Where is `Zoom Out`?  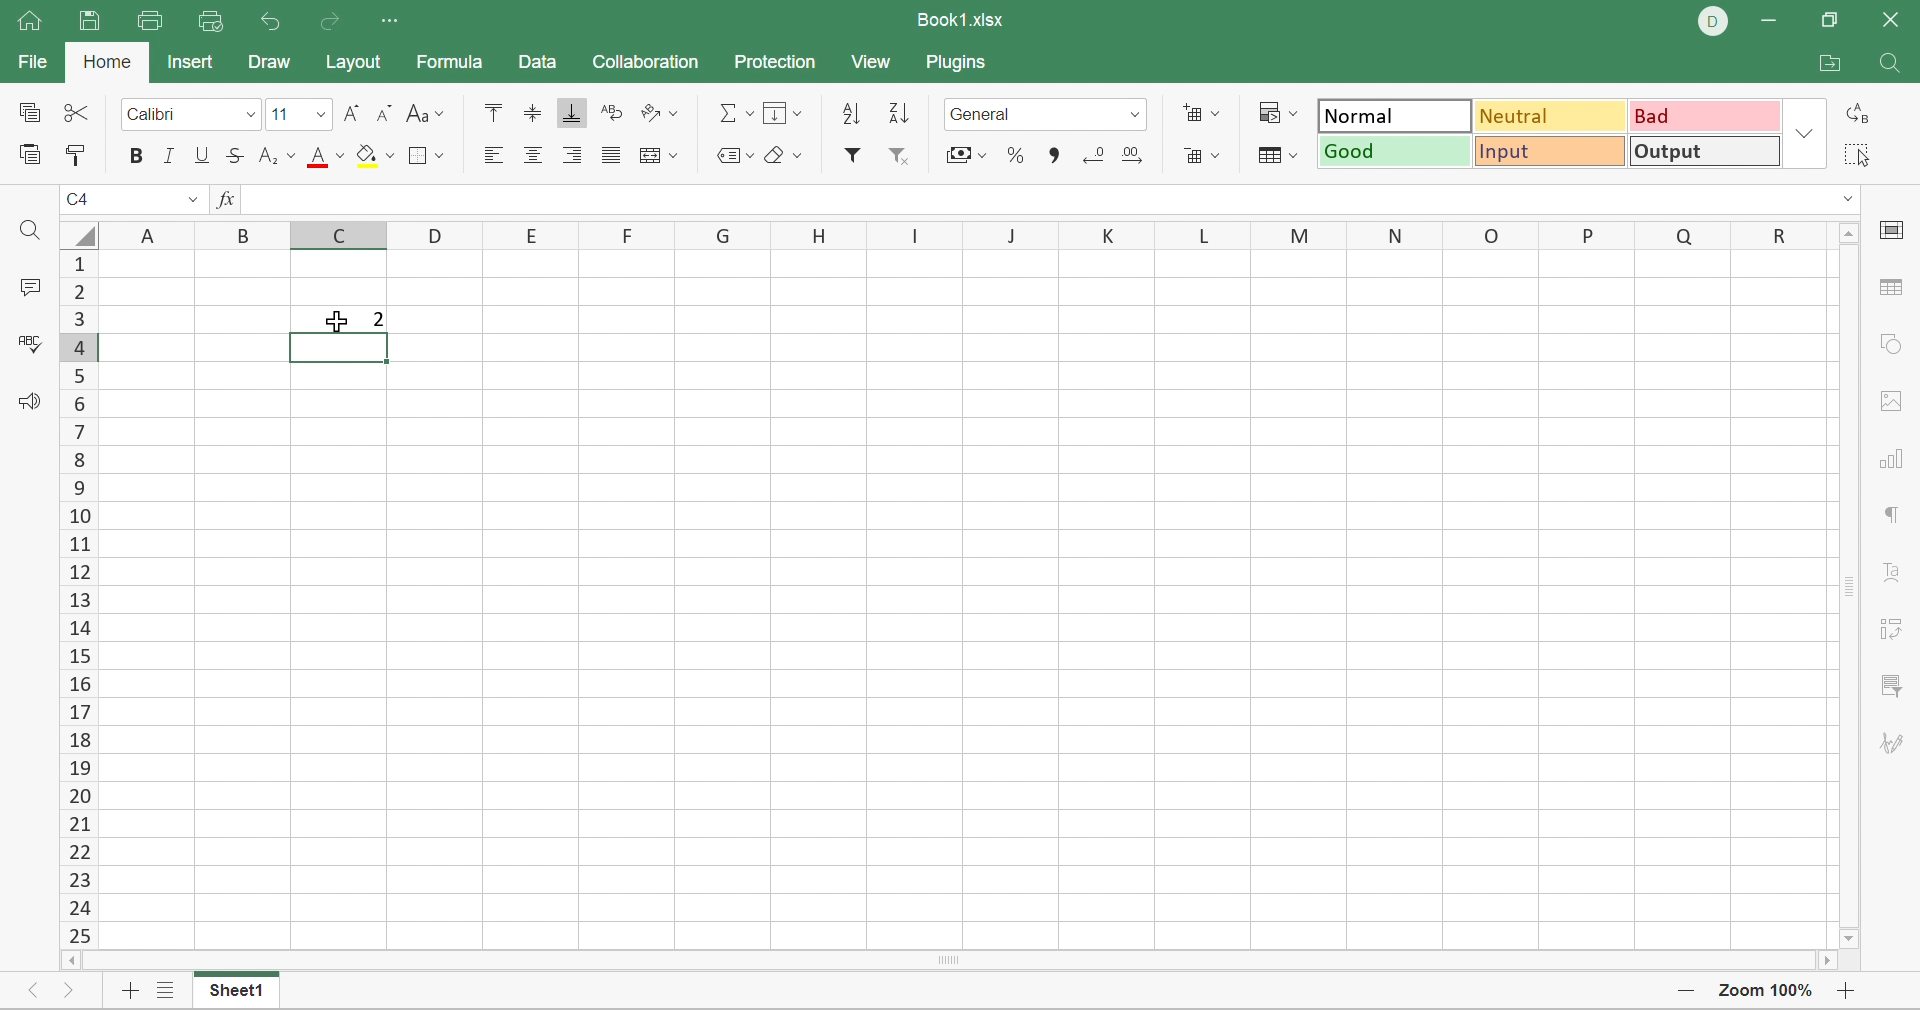 Zoom Out is located at coordinates (1688, 991).